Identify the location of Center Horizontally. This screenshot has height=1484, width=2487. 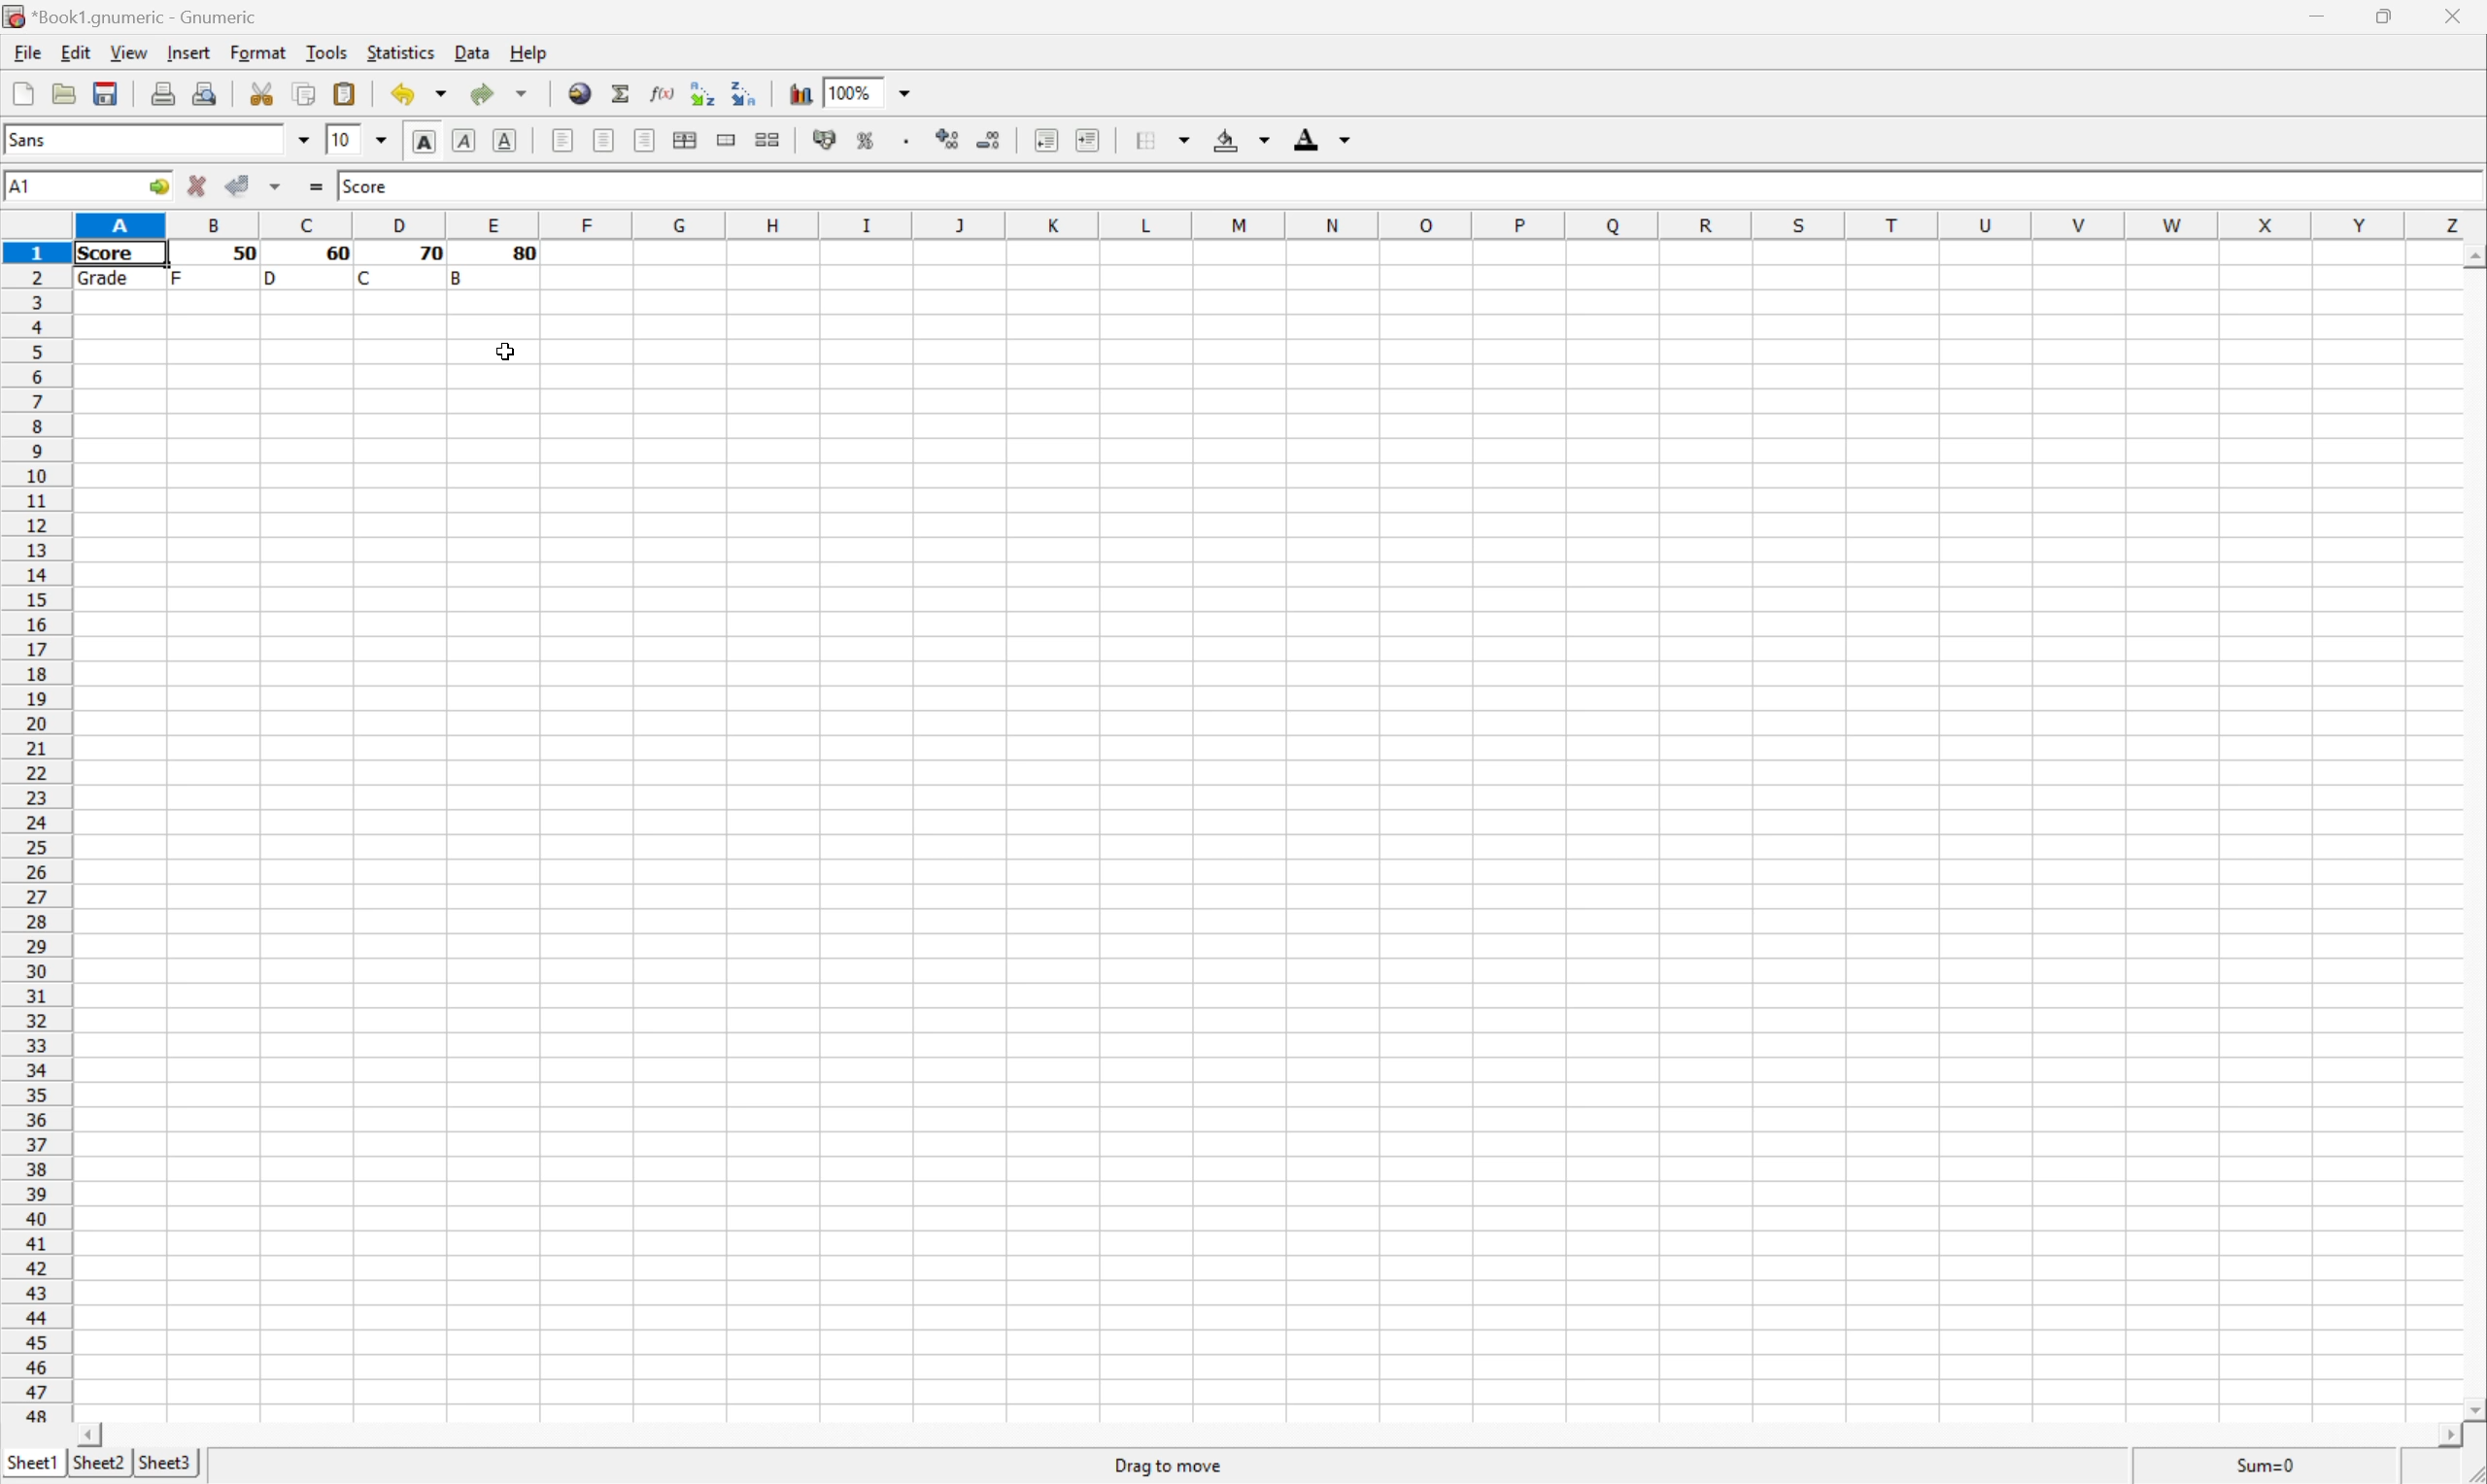
(600, 142).